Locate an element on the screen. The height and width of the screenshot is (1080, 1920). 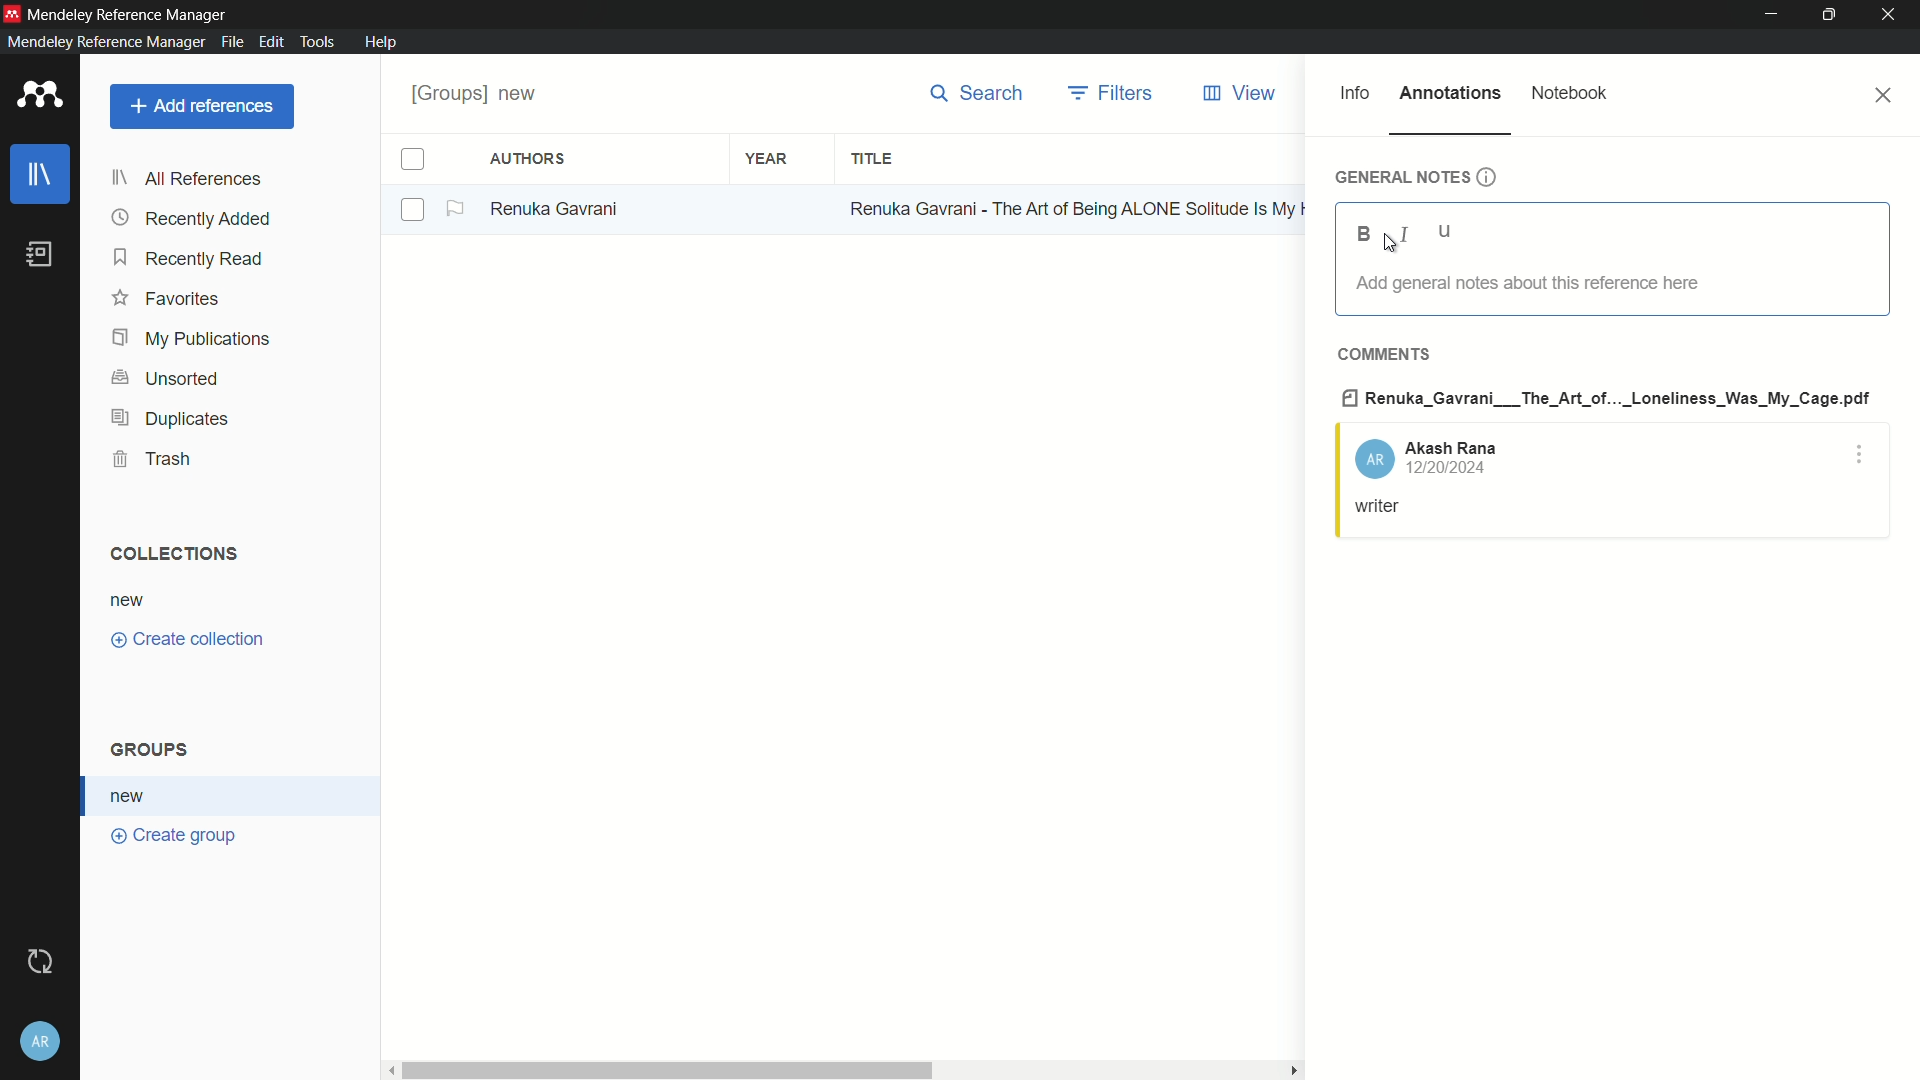
app icon is located at coordinates (40, 96).